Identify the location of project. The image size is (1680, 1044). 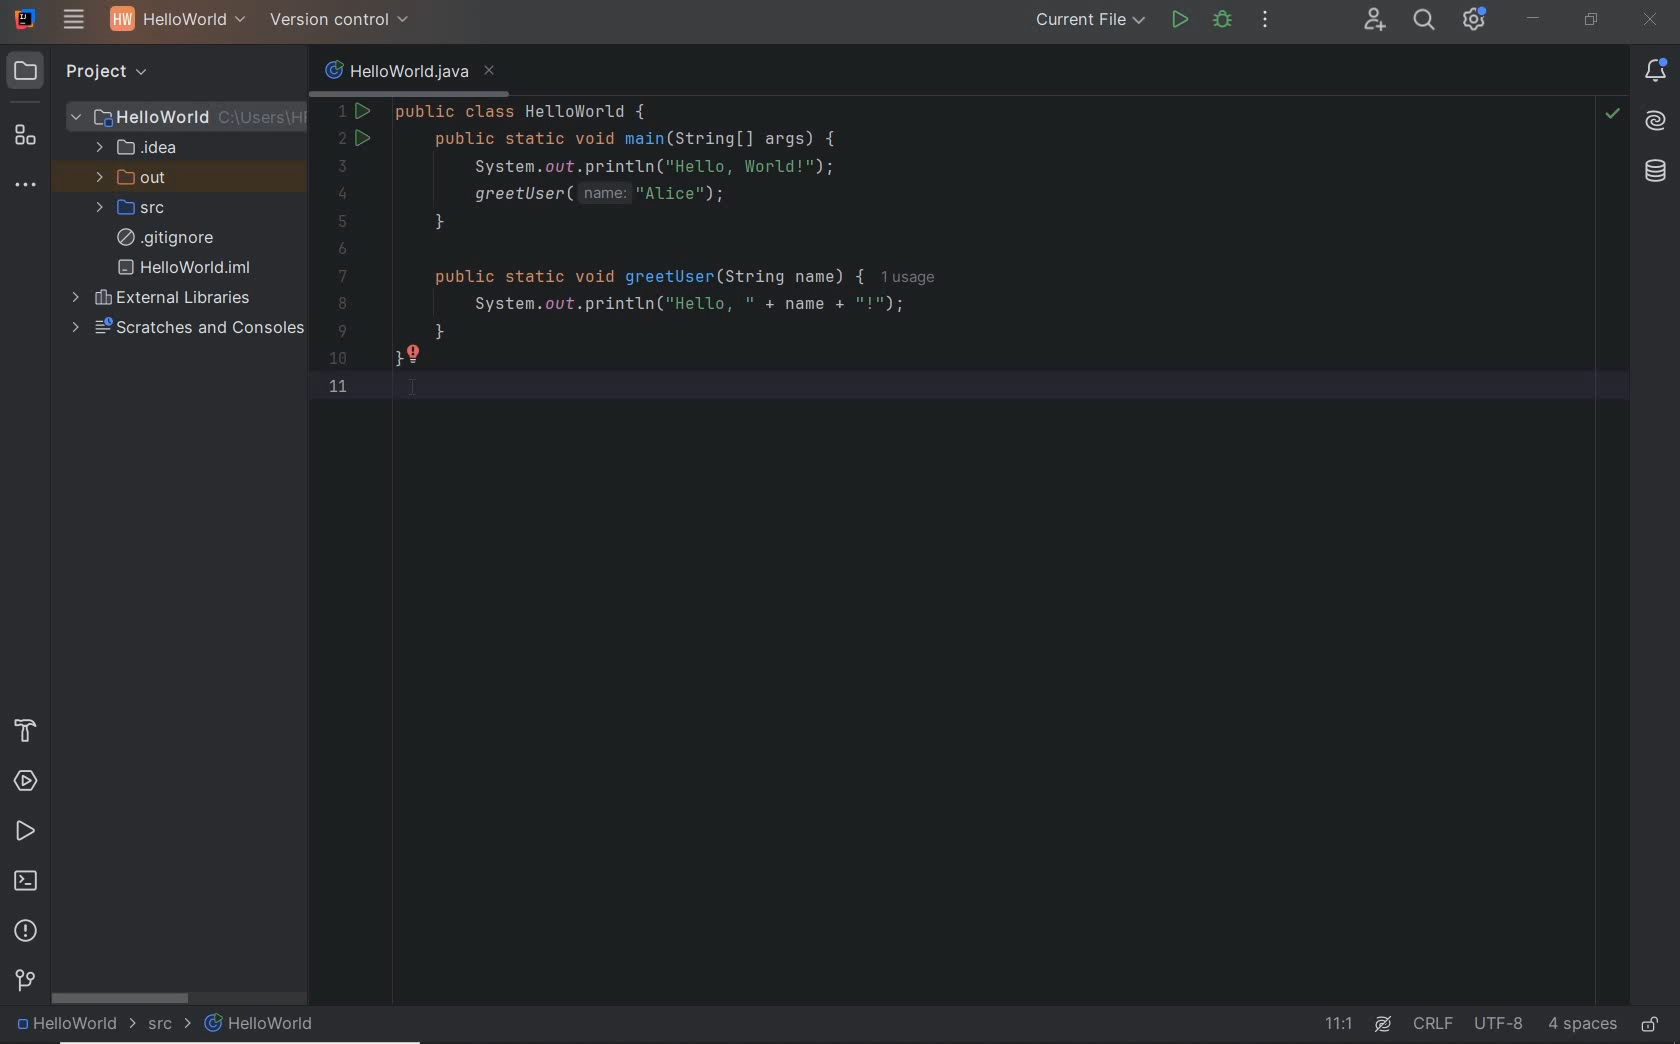
(95, 73).